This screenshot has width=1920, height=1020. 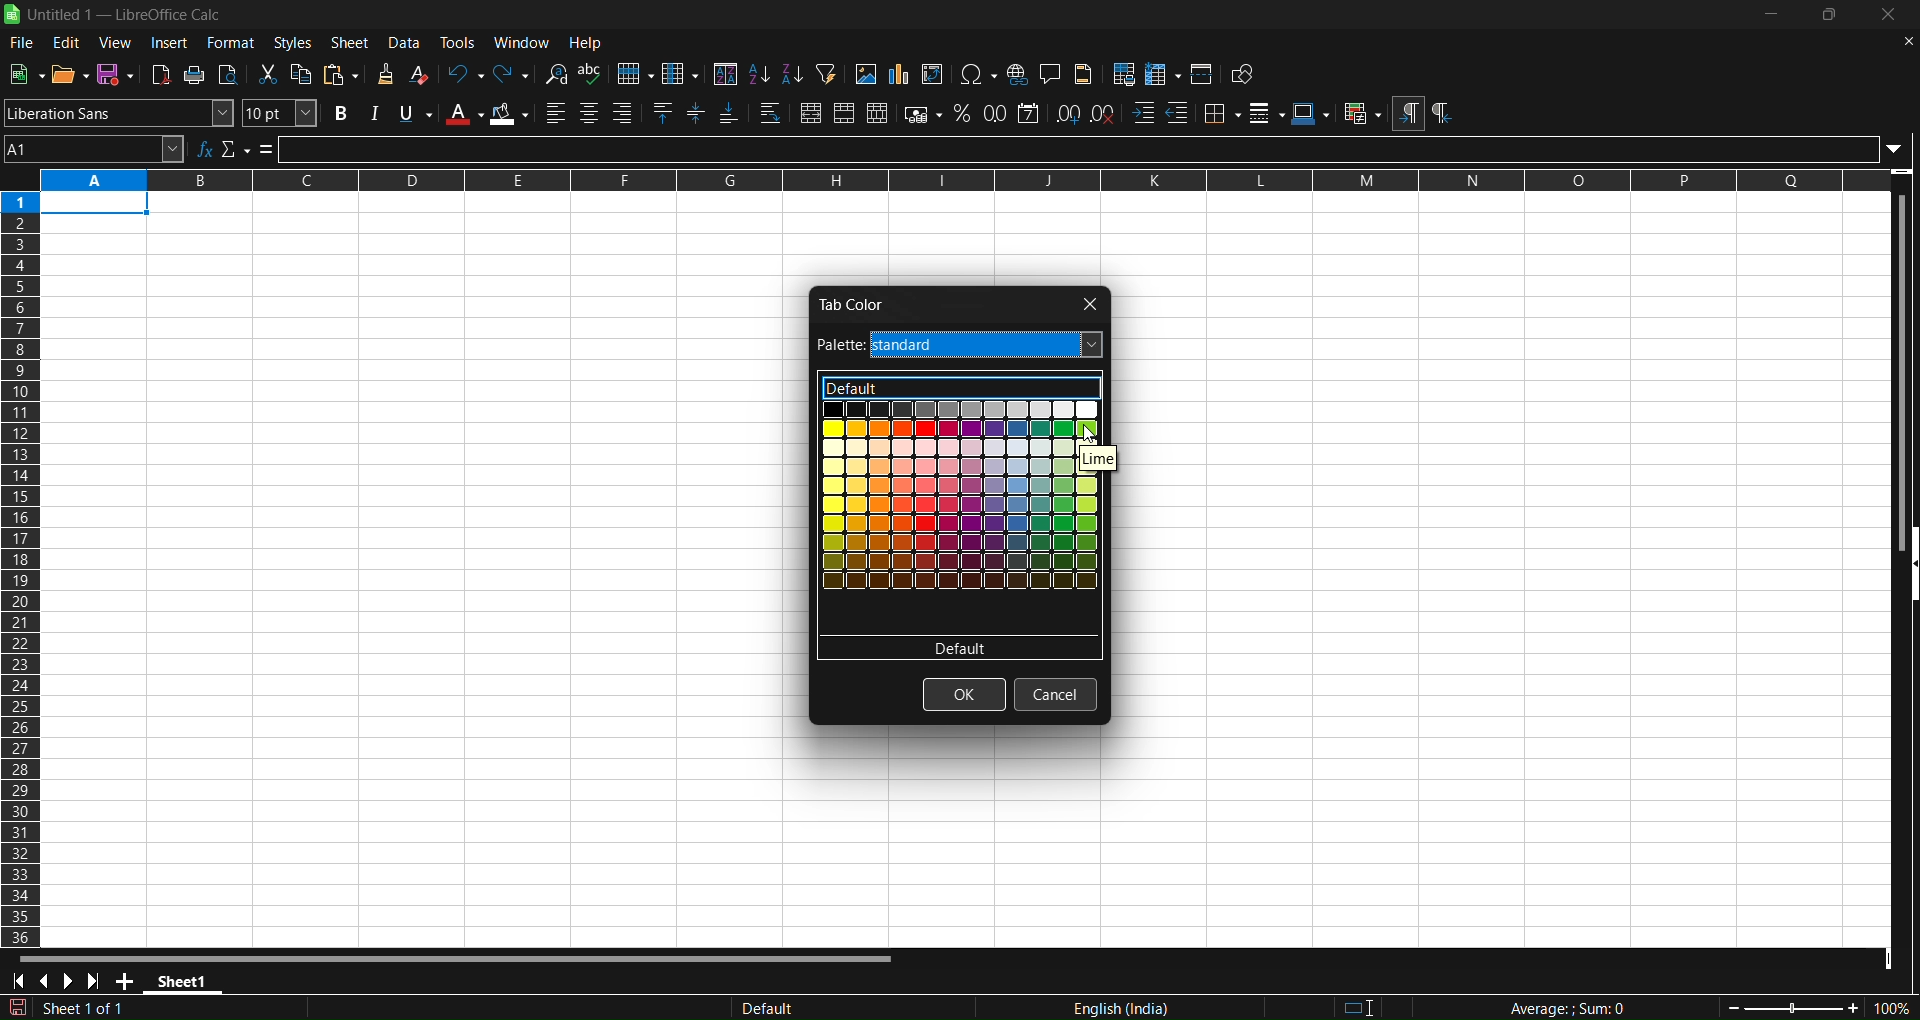 I want to click on define print area, so click(x=1125, y=74).